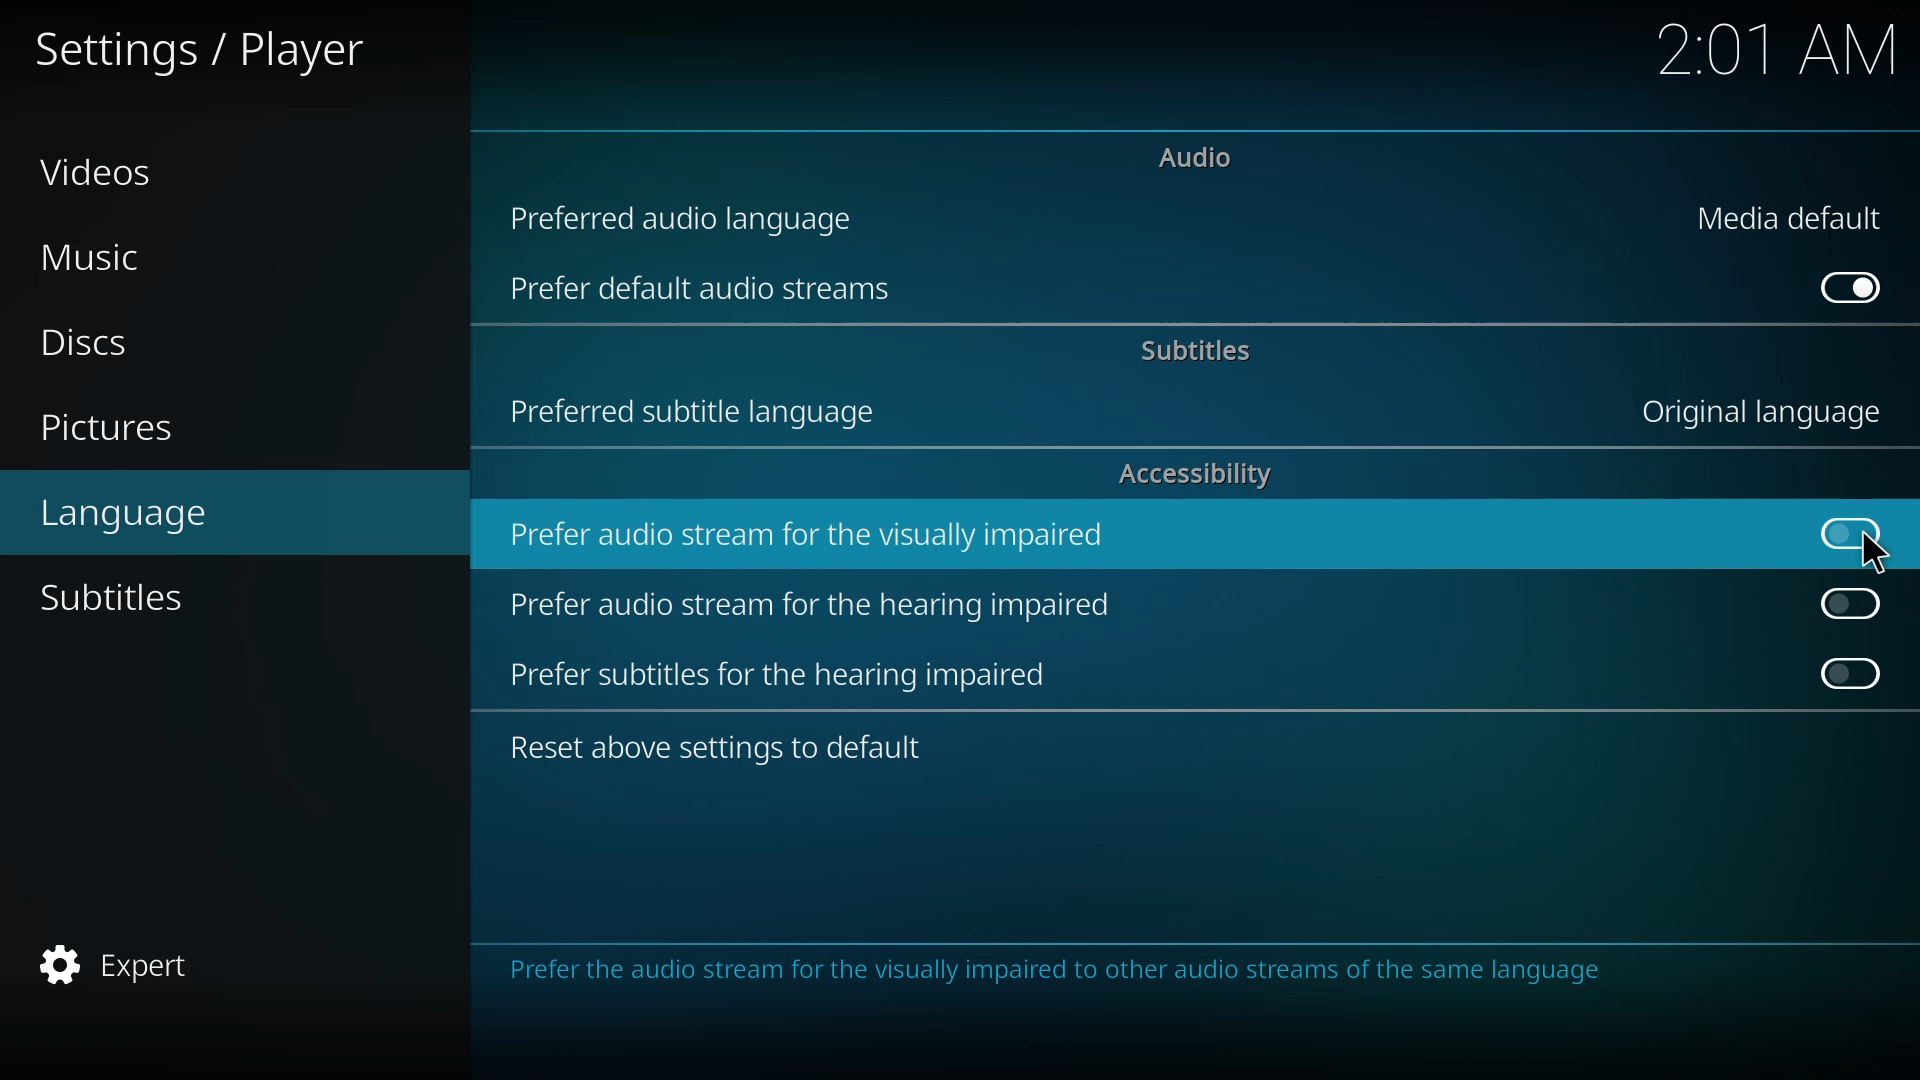 This screenshot has height=1080, width=1920. Describe the element at coordinates (1063, 972) in the screenshot. I see `info` at that location.